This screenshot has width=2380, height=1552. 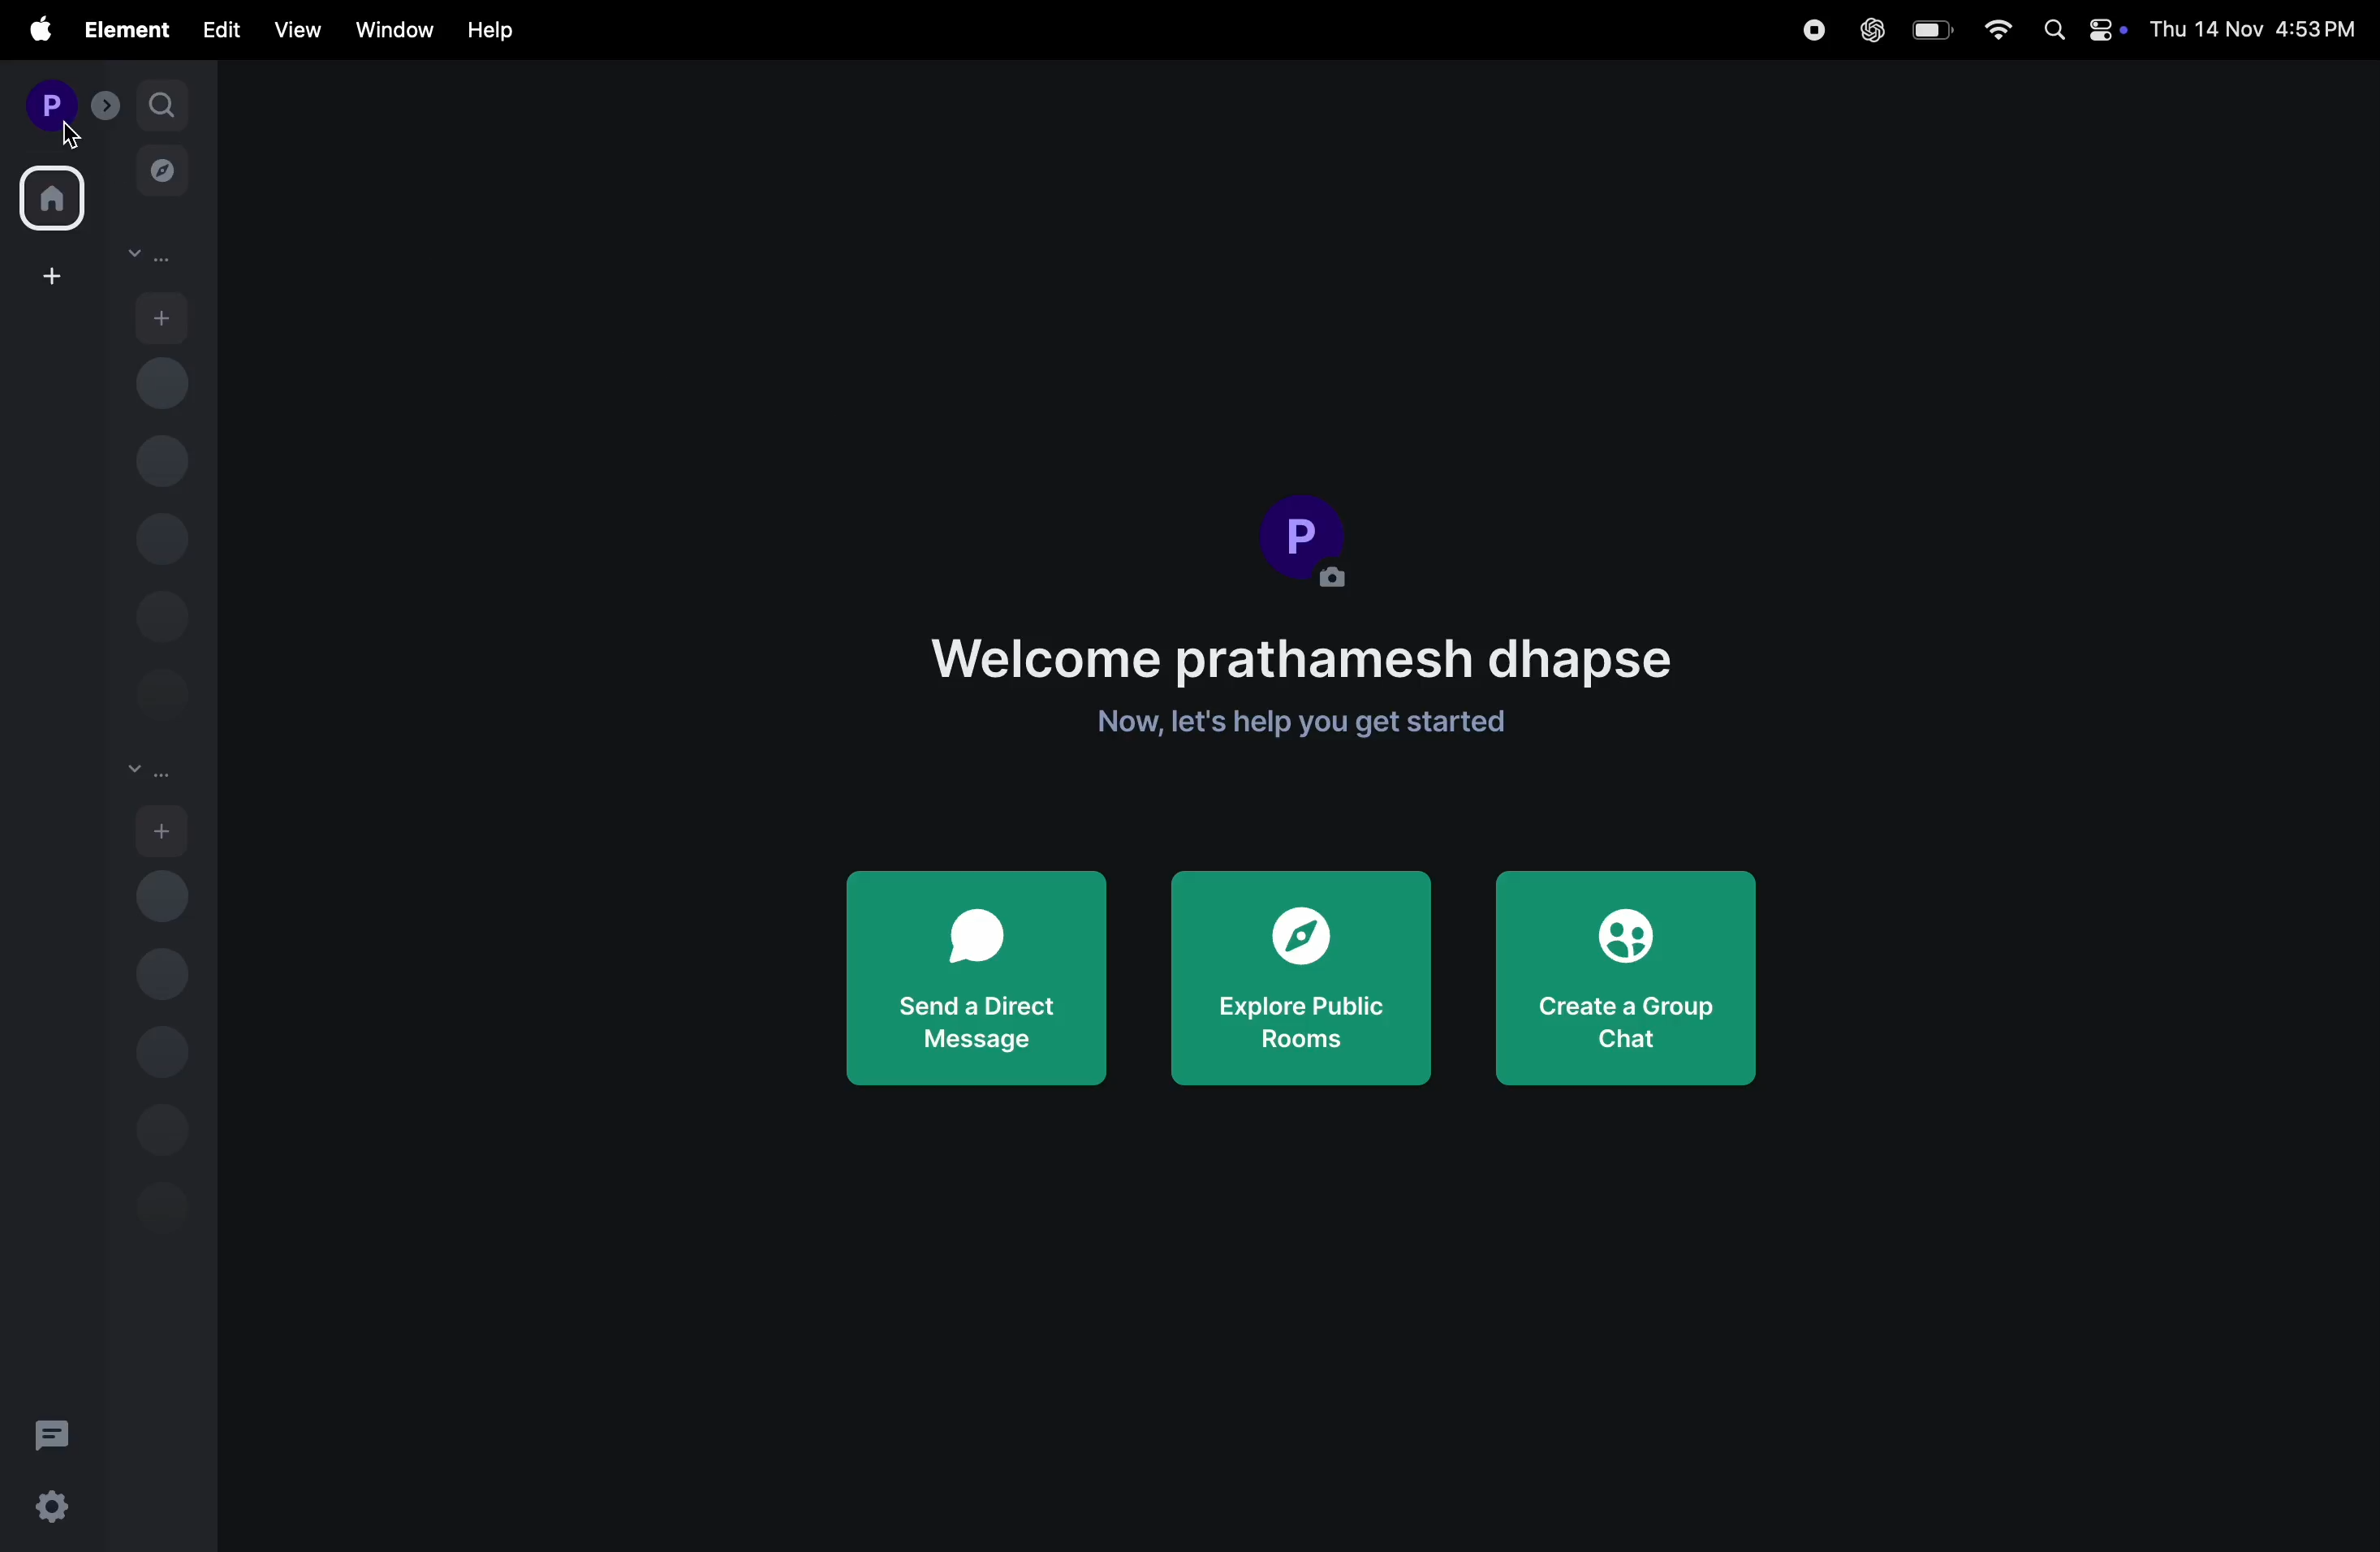 I want to click on apple menu, so click(x=35, y=29).